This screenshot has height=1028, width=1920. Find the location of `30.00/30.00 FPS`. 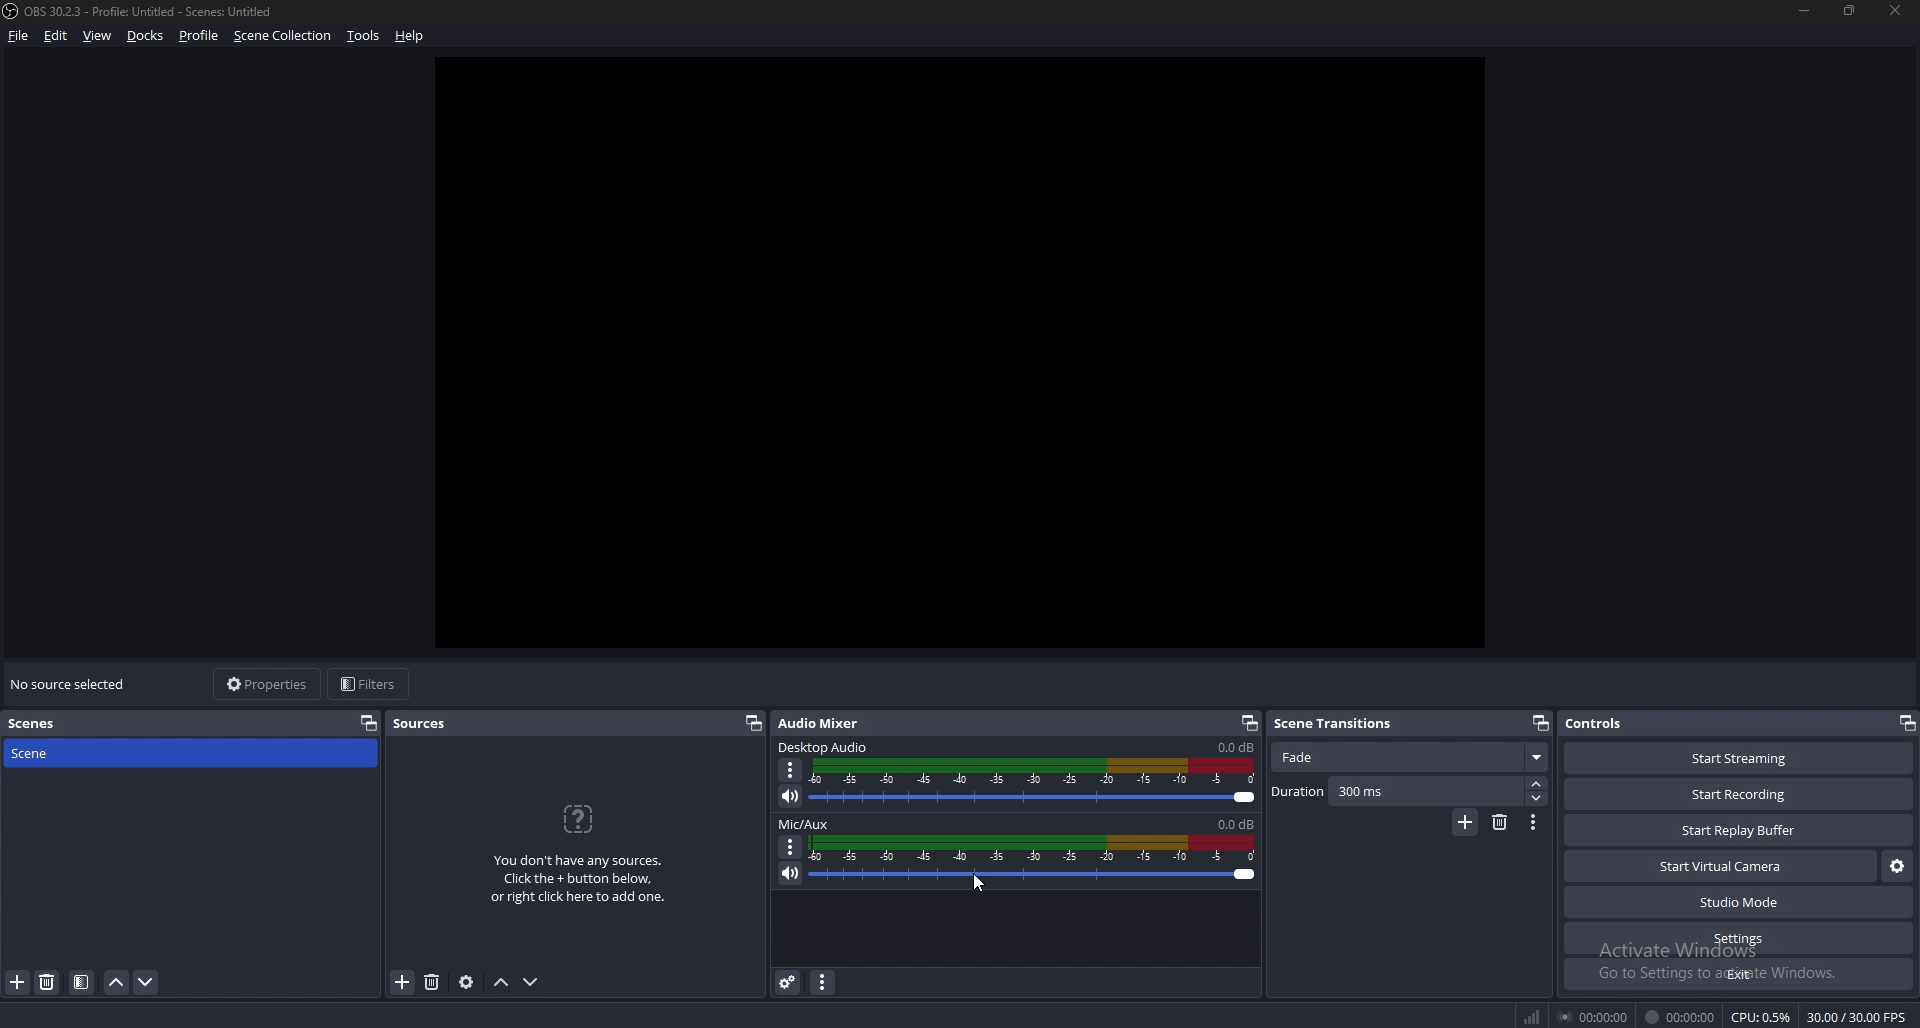

30.00/30.00 FPS is located at coordinates (1857, 1016).